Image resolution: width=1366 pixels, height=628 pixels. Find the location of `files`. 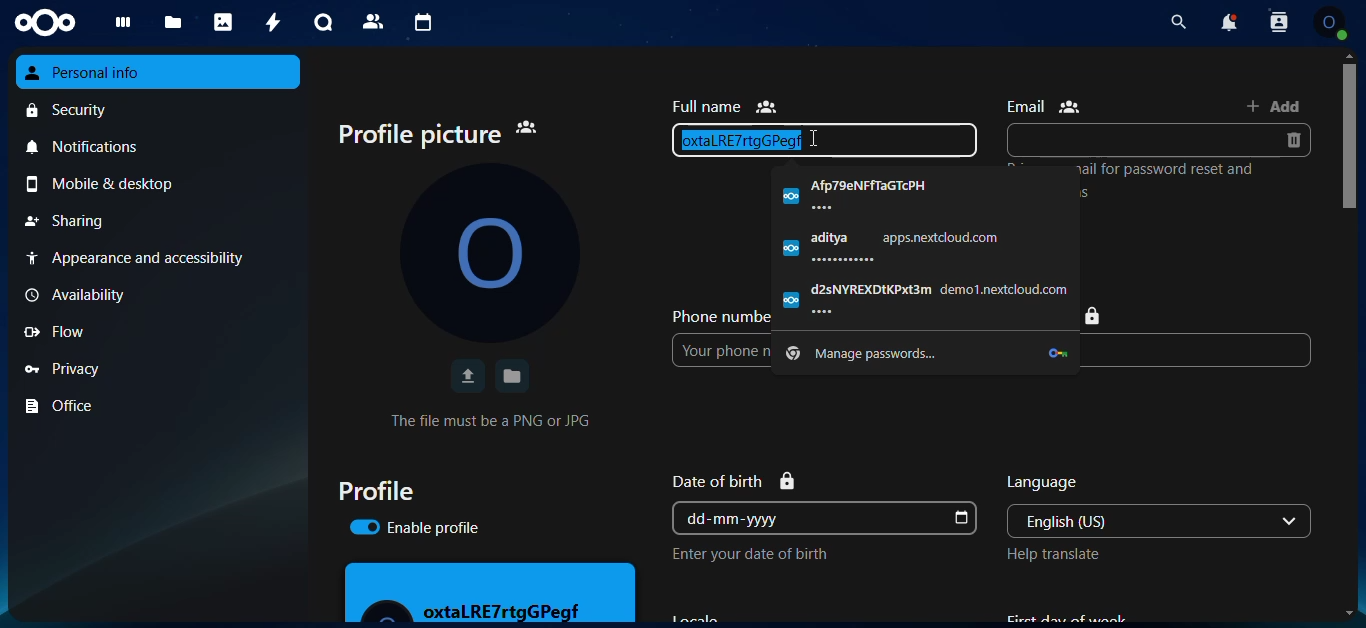

files is located at coordinates (169, 24).